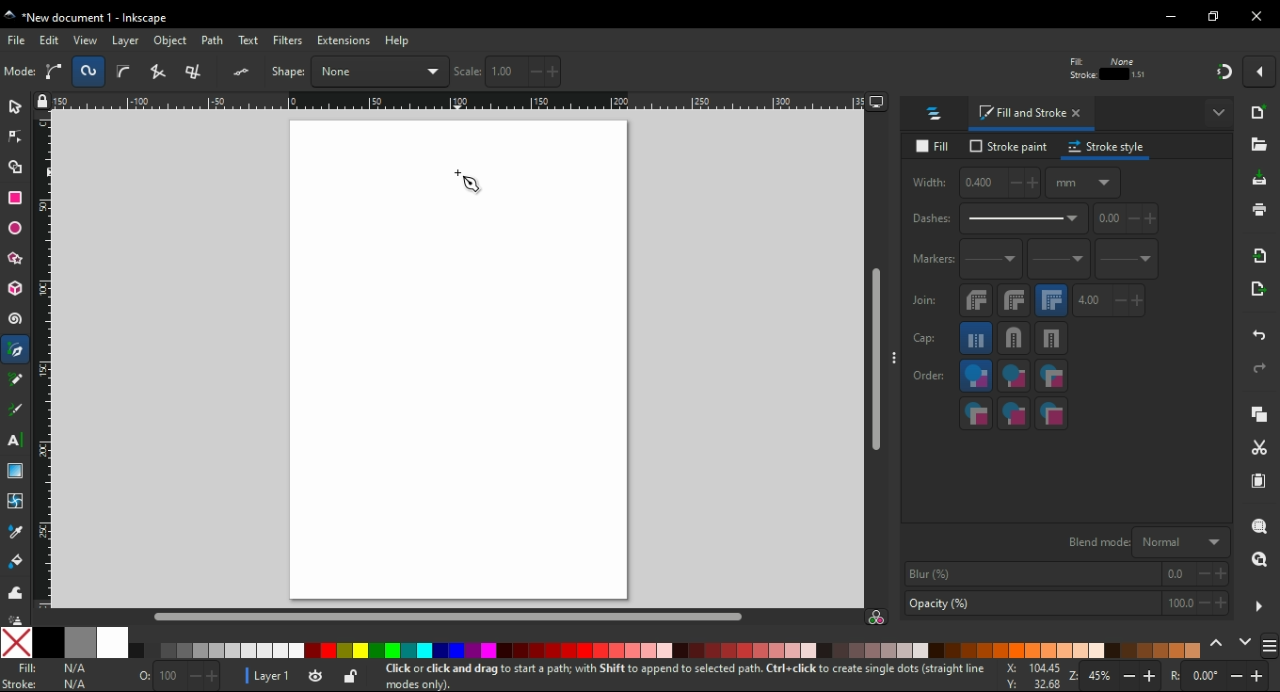 This screenshot has width=1280, height=692. What do you see at coordinates (18, 229) in the screenshot?
I see `ellipse/arc tool` at bounding box center [18, 229].